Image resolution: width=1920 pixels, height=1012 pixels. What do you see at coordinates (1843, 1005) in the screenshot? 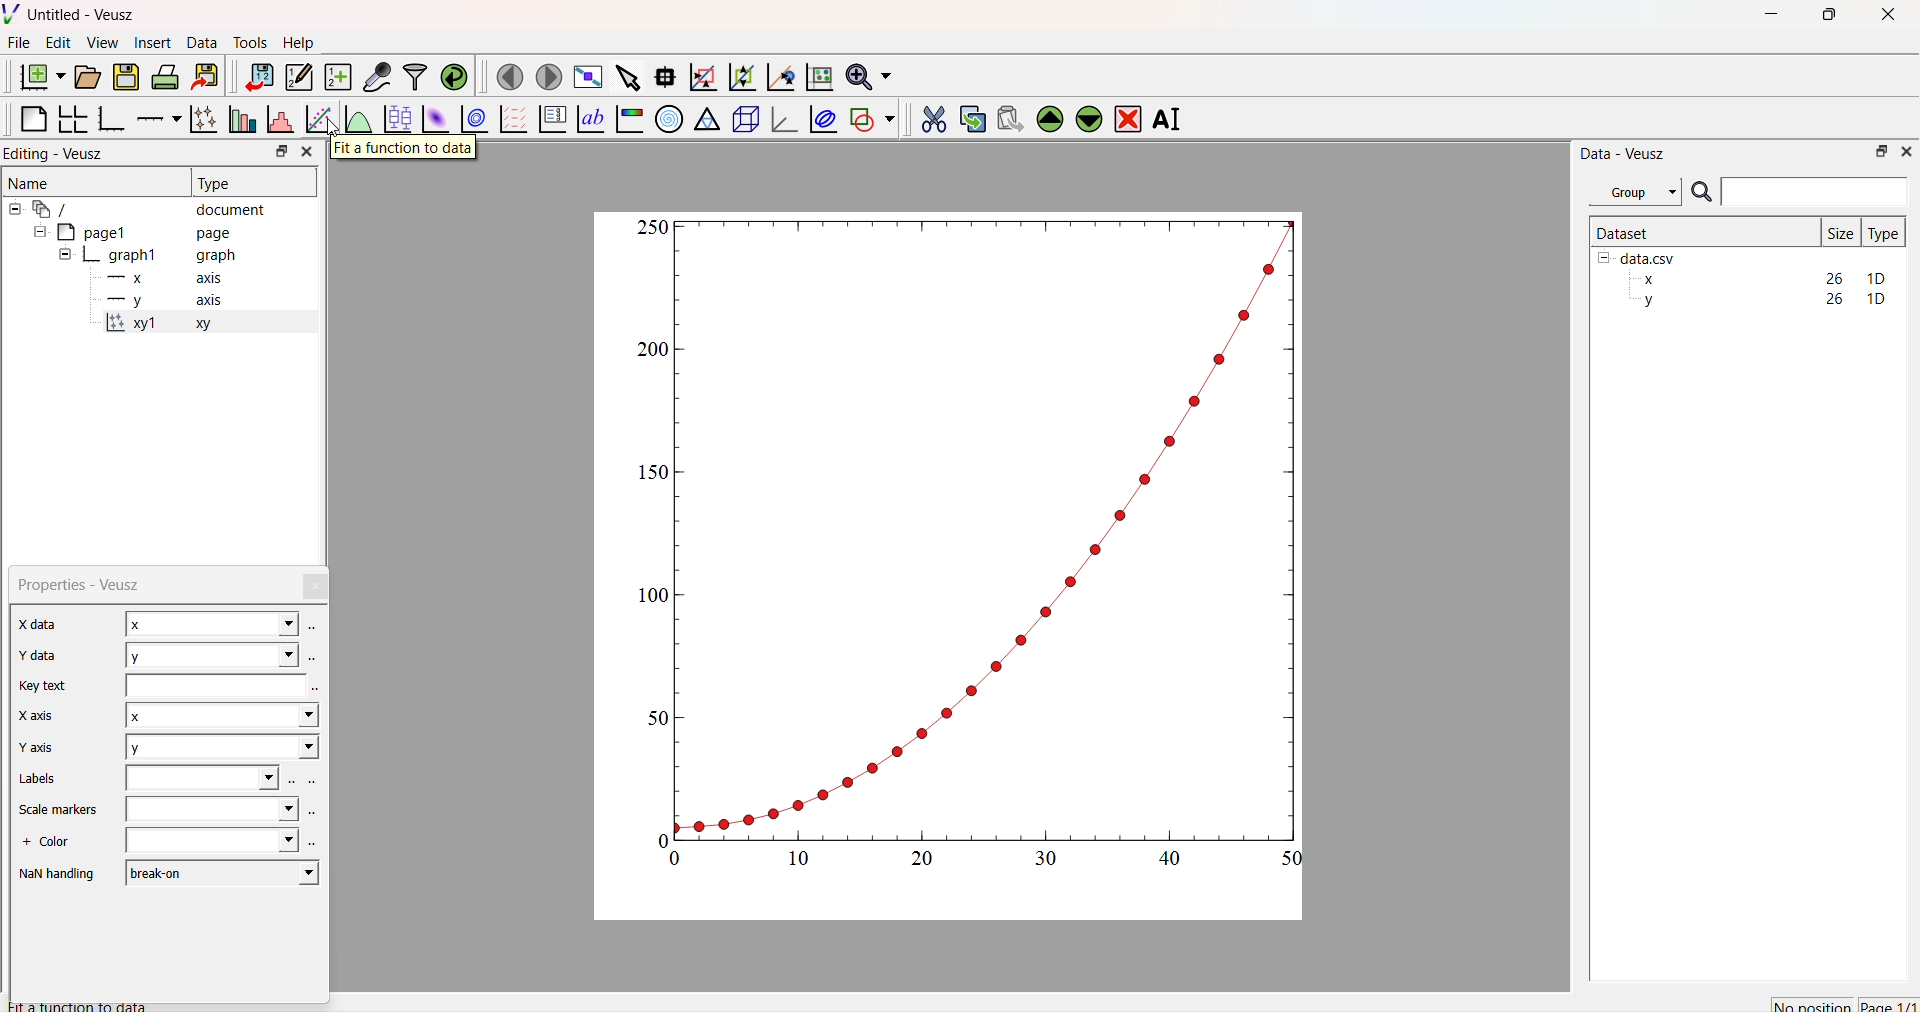
I see `No position Page 1/1` at bounding box center [1843, 1005].